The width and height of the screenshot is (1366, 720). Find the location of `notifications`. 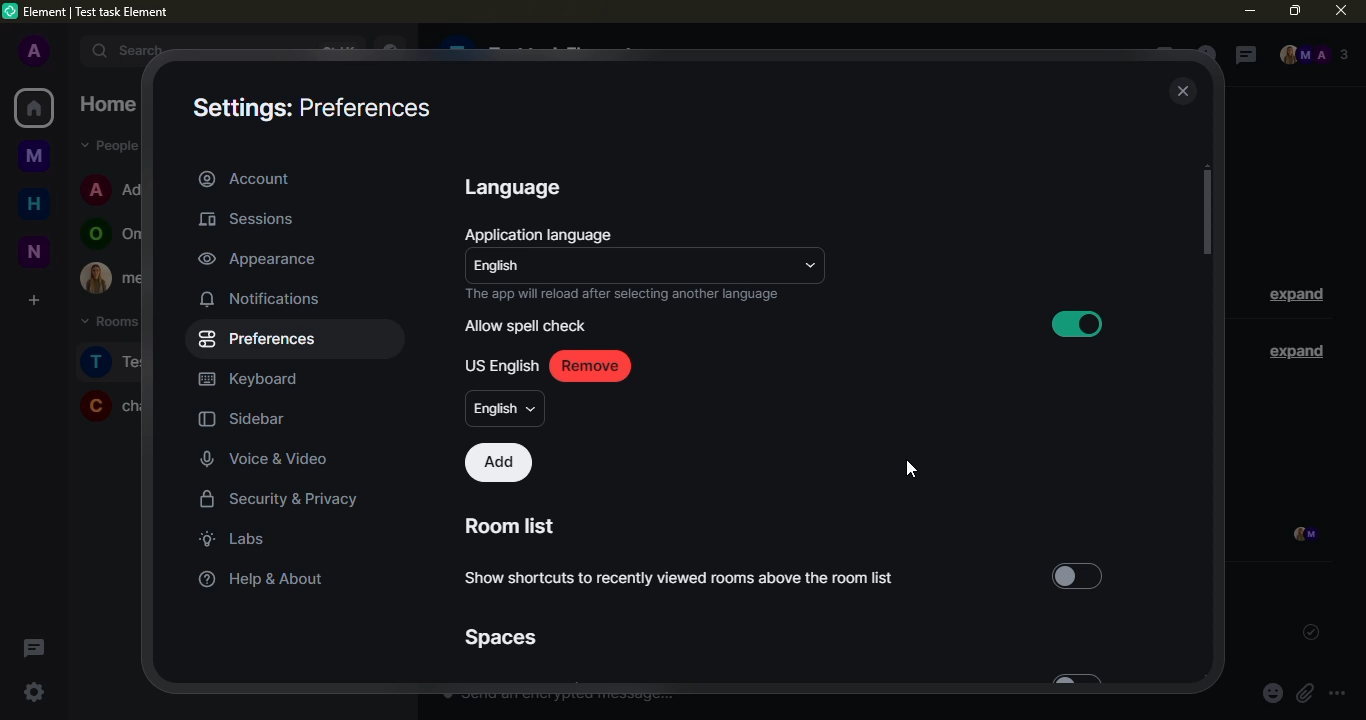

notifications is located at coordinates (262, 298).